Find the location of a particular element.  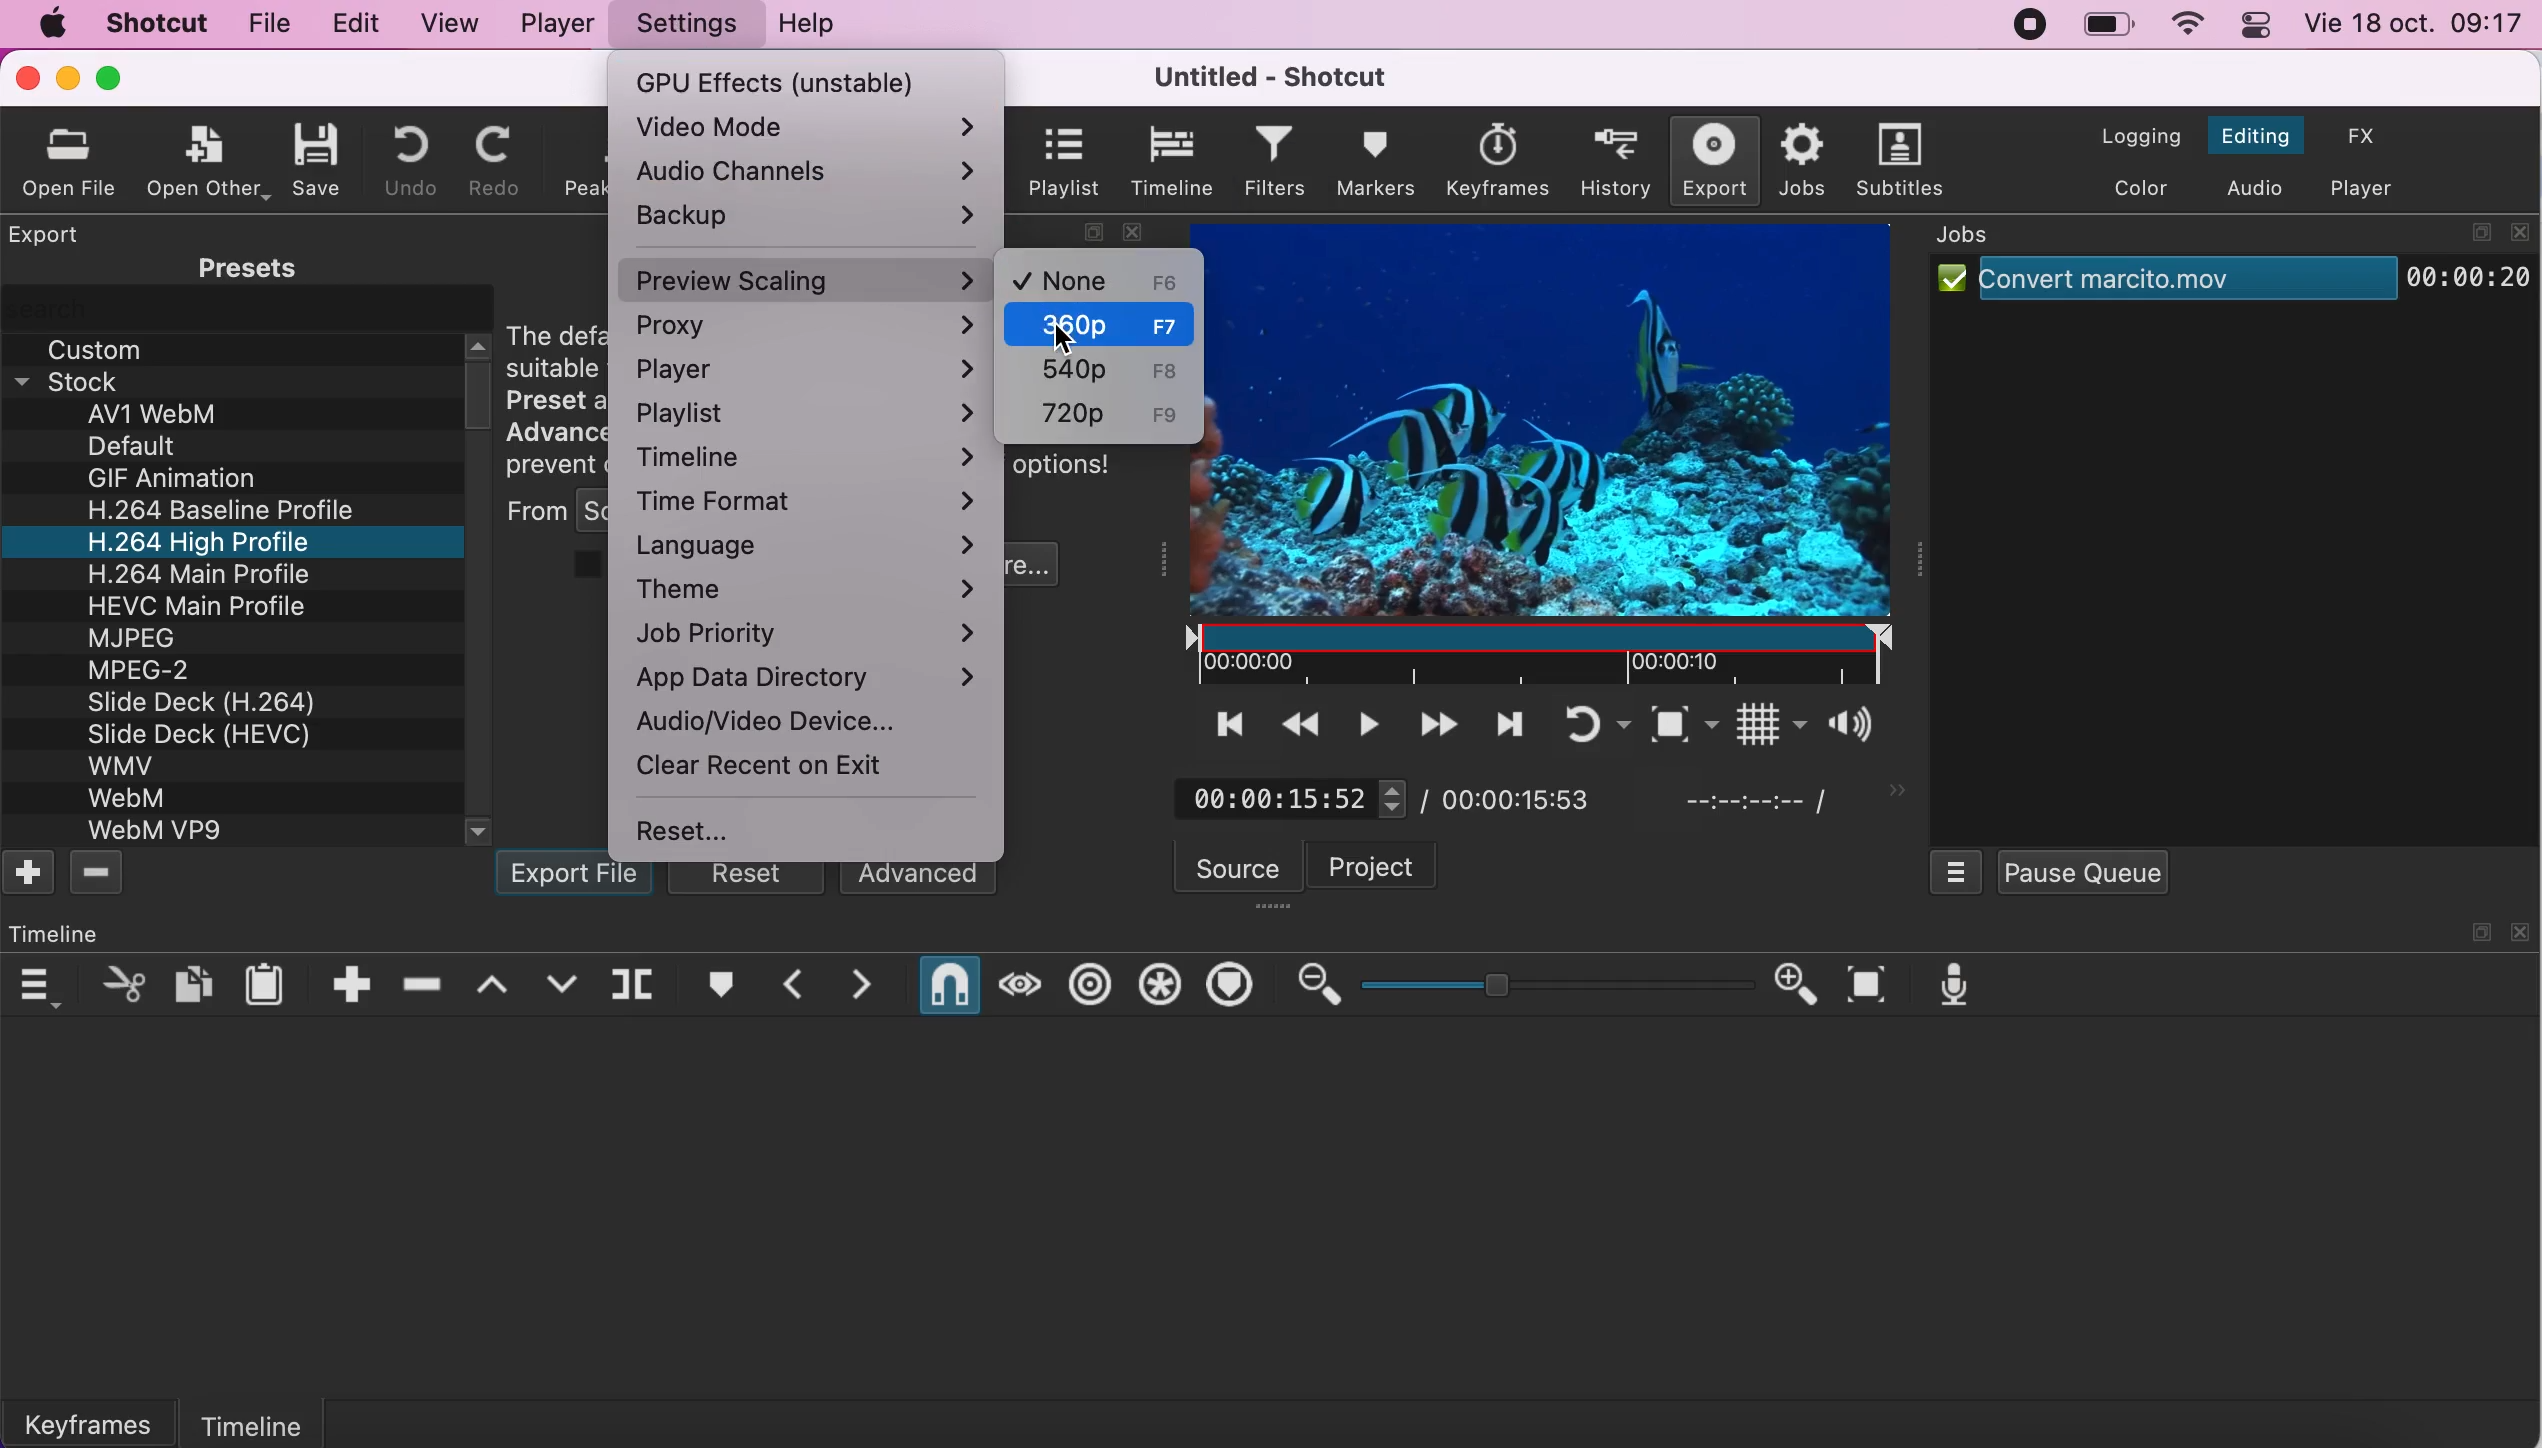

360p is located at coordinates (1103, 326).